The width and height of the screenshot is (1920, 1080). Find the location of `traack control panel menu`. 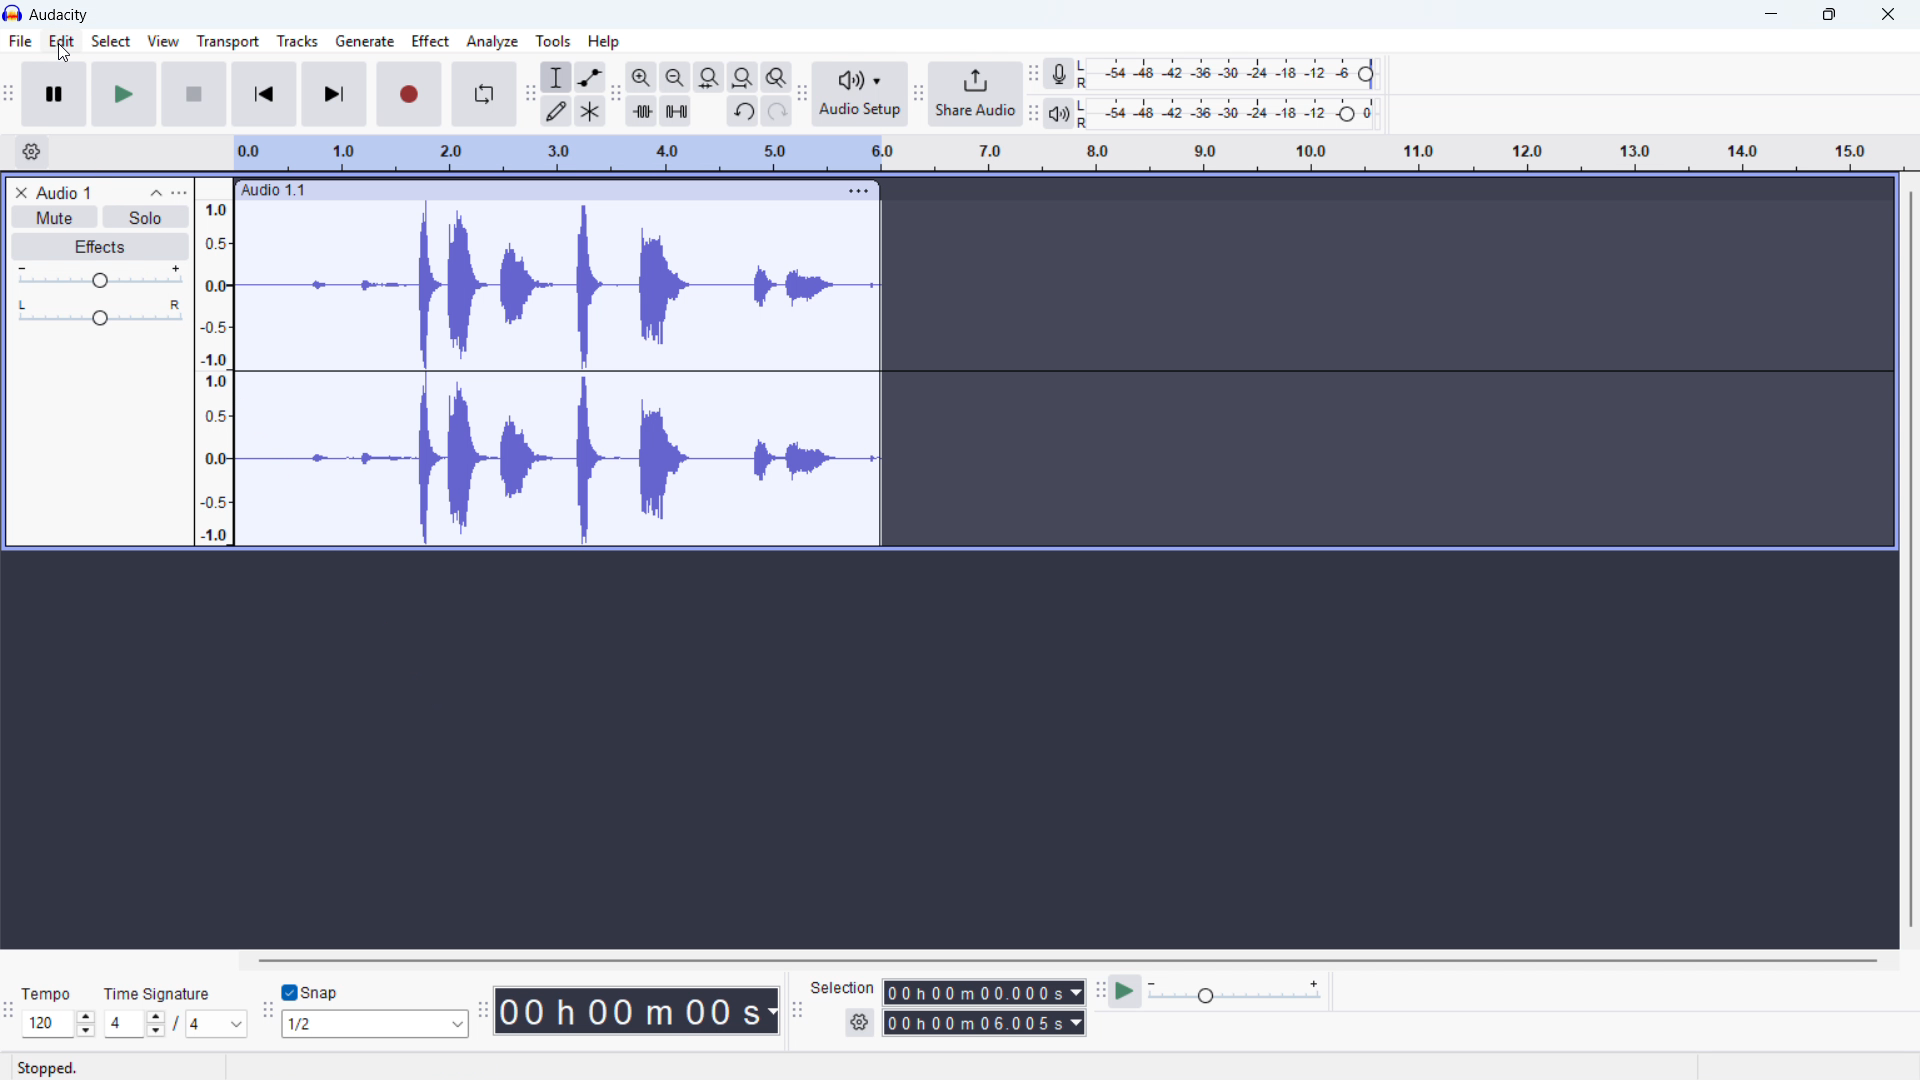

traack control panel menu is located at coordinates (179, 192).